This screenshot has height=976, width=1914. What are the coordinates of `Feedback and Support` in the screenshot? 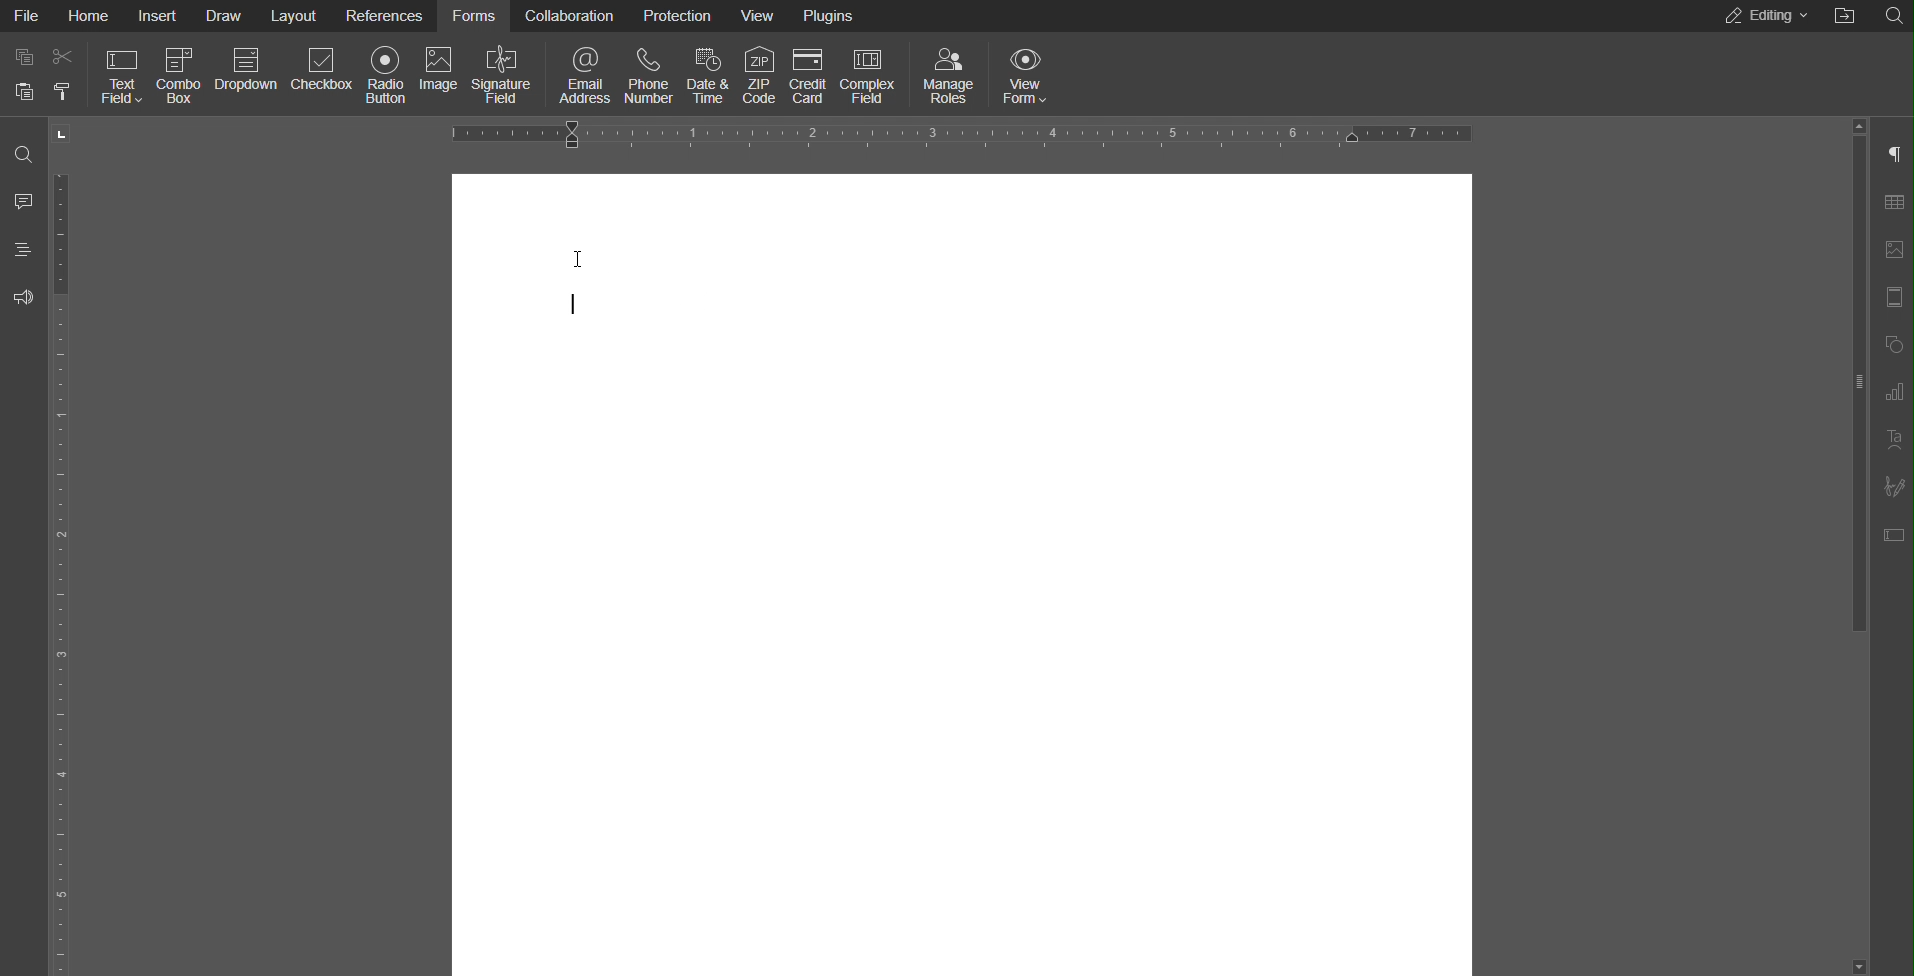 It's located at (24, 296).